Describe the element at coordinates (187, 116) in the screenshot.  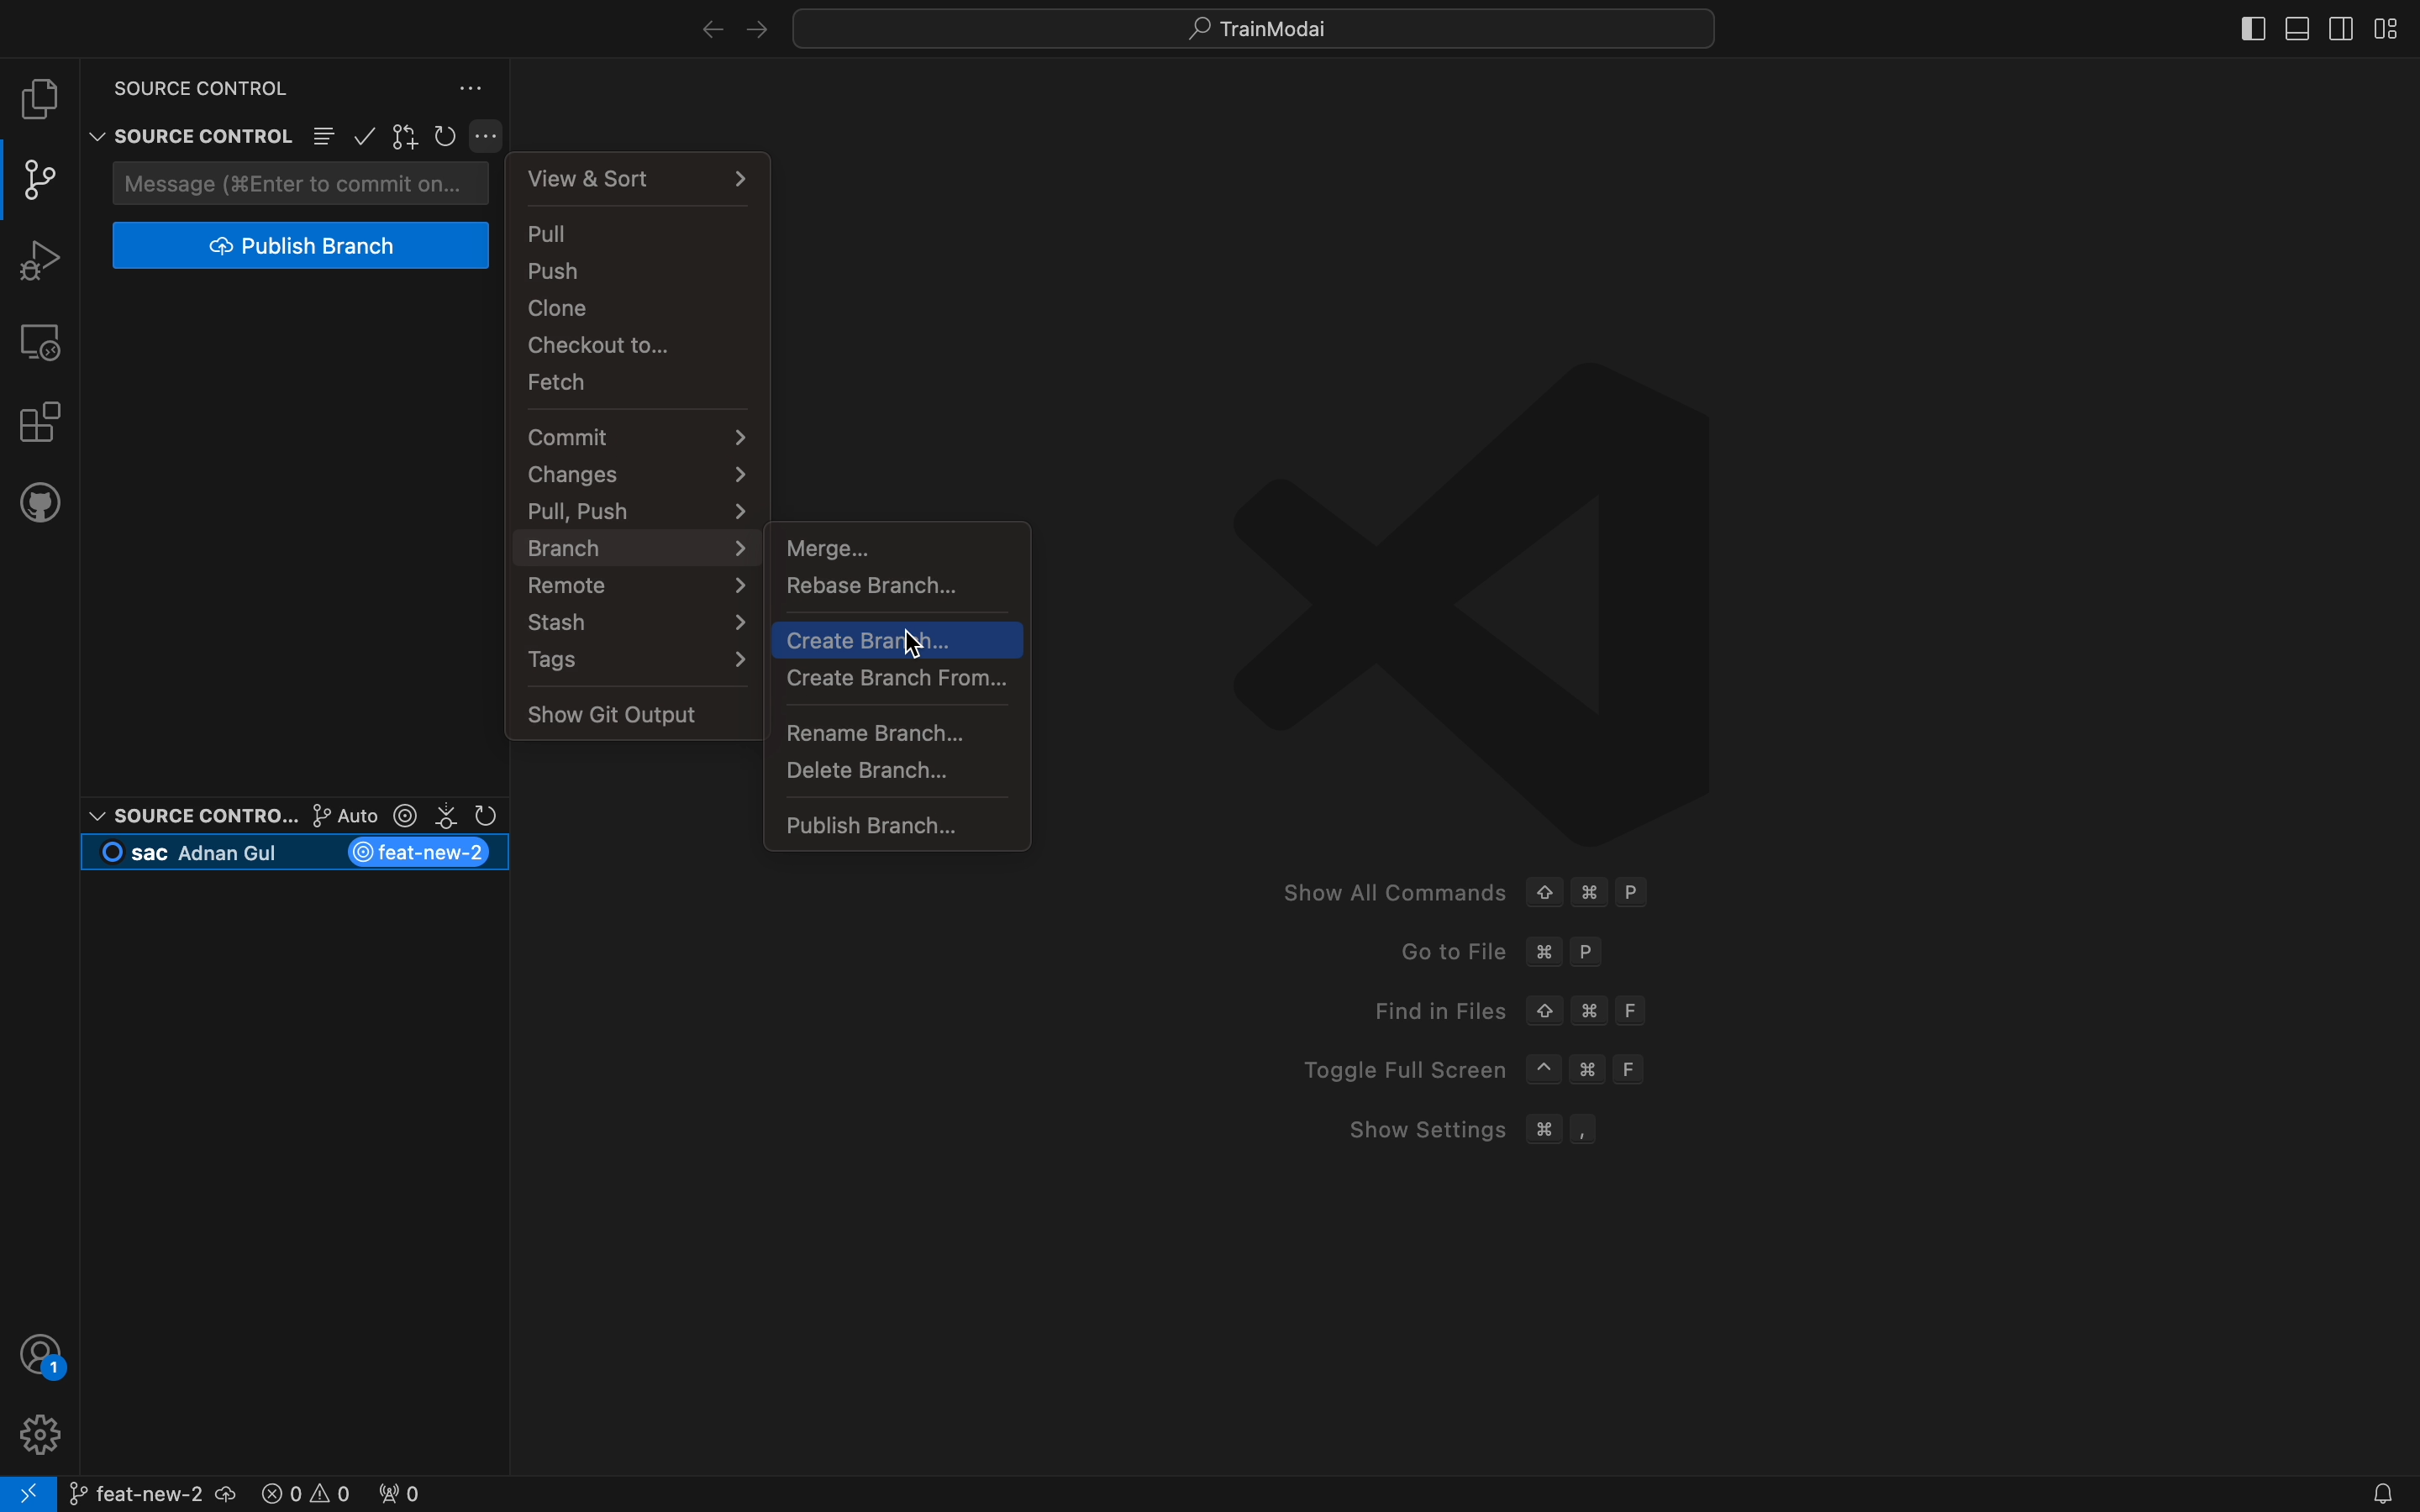
I see `Source control` at that location.